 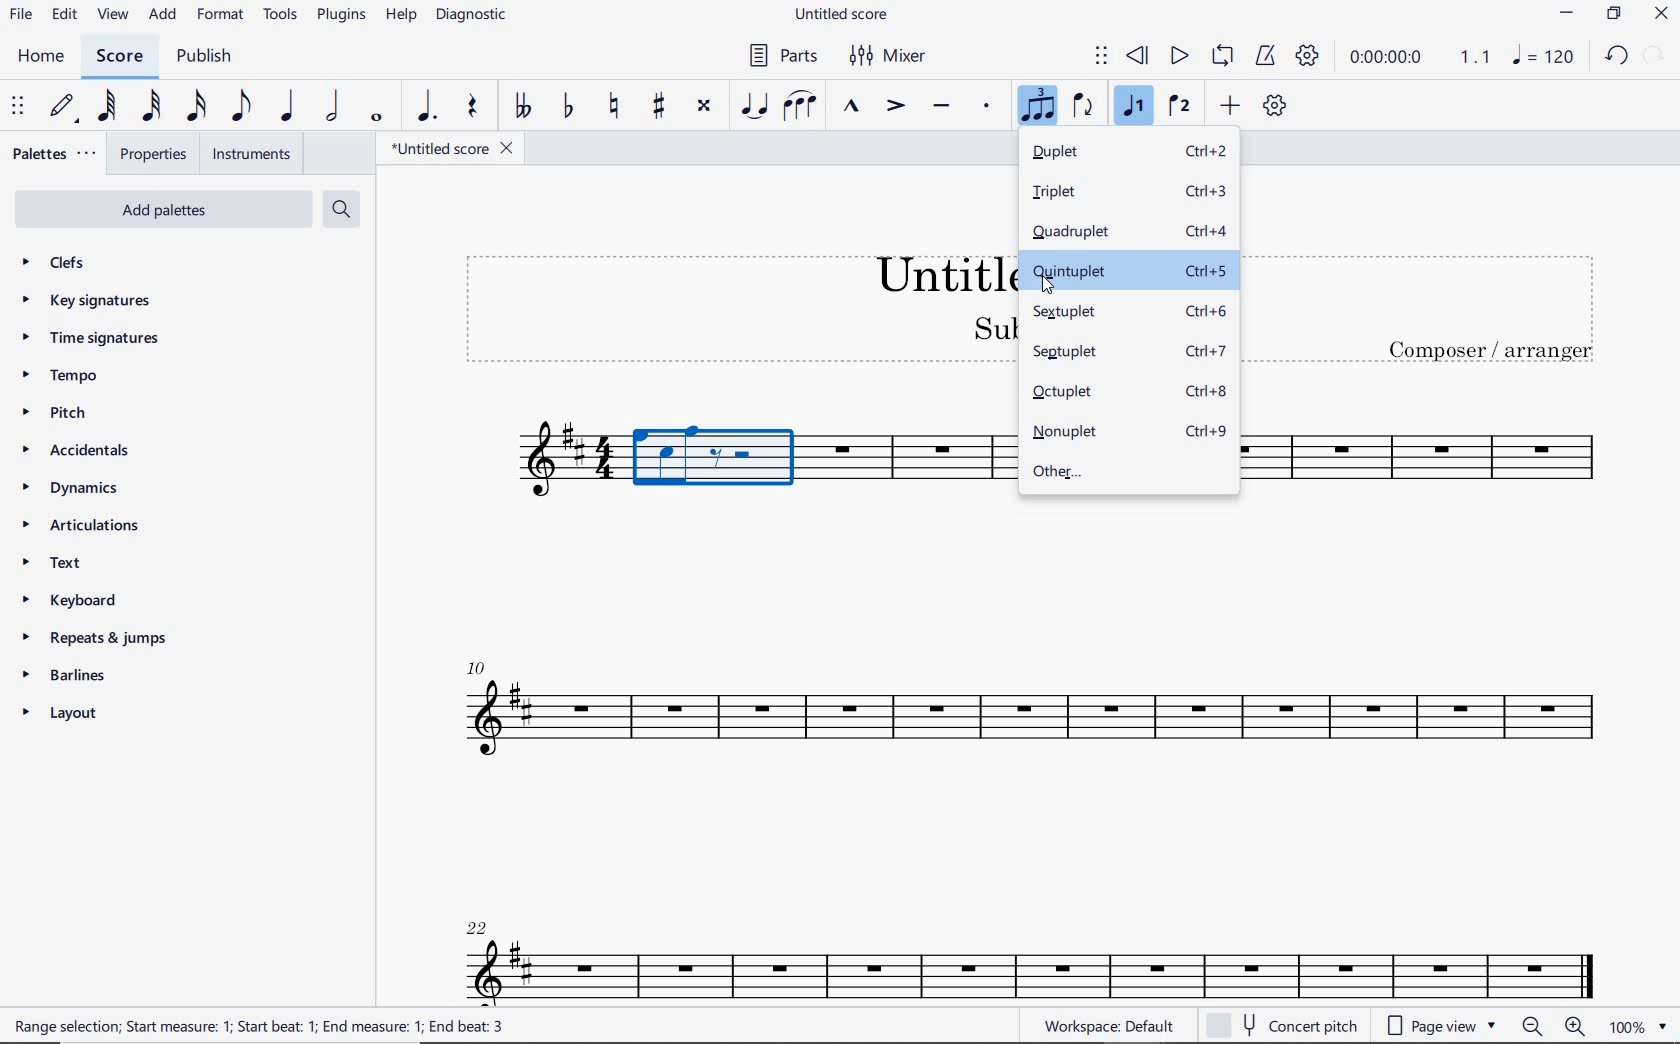 I want to click on PROPERTIES, so click(x=155, y=155).